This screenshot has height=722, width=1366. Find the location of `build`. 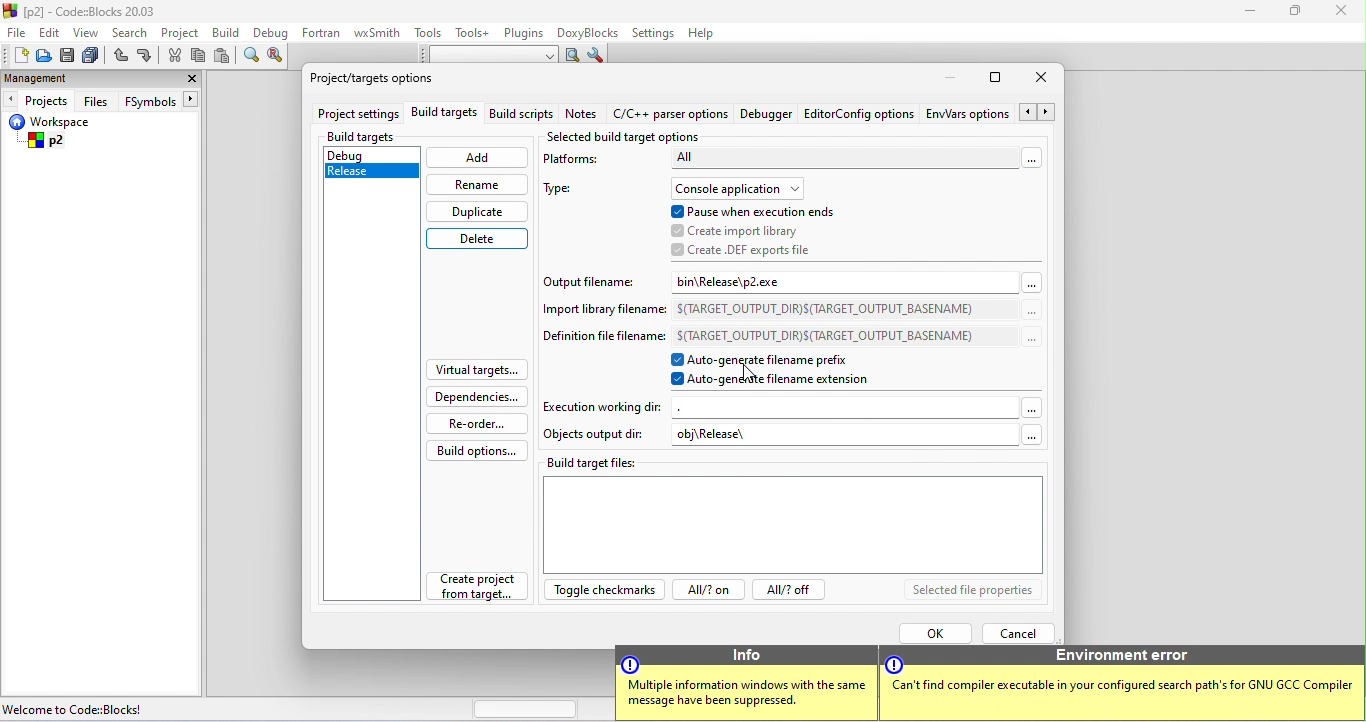

build is located at coordinates (228, 35).